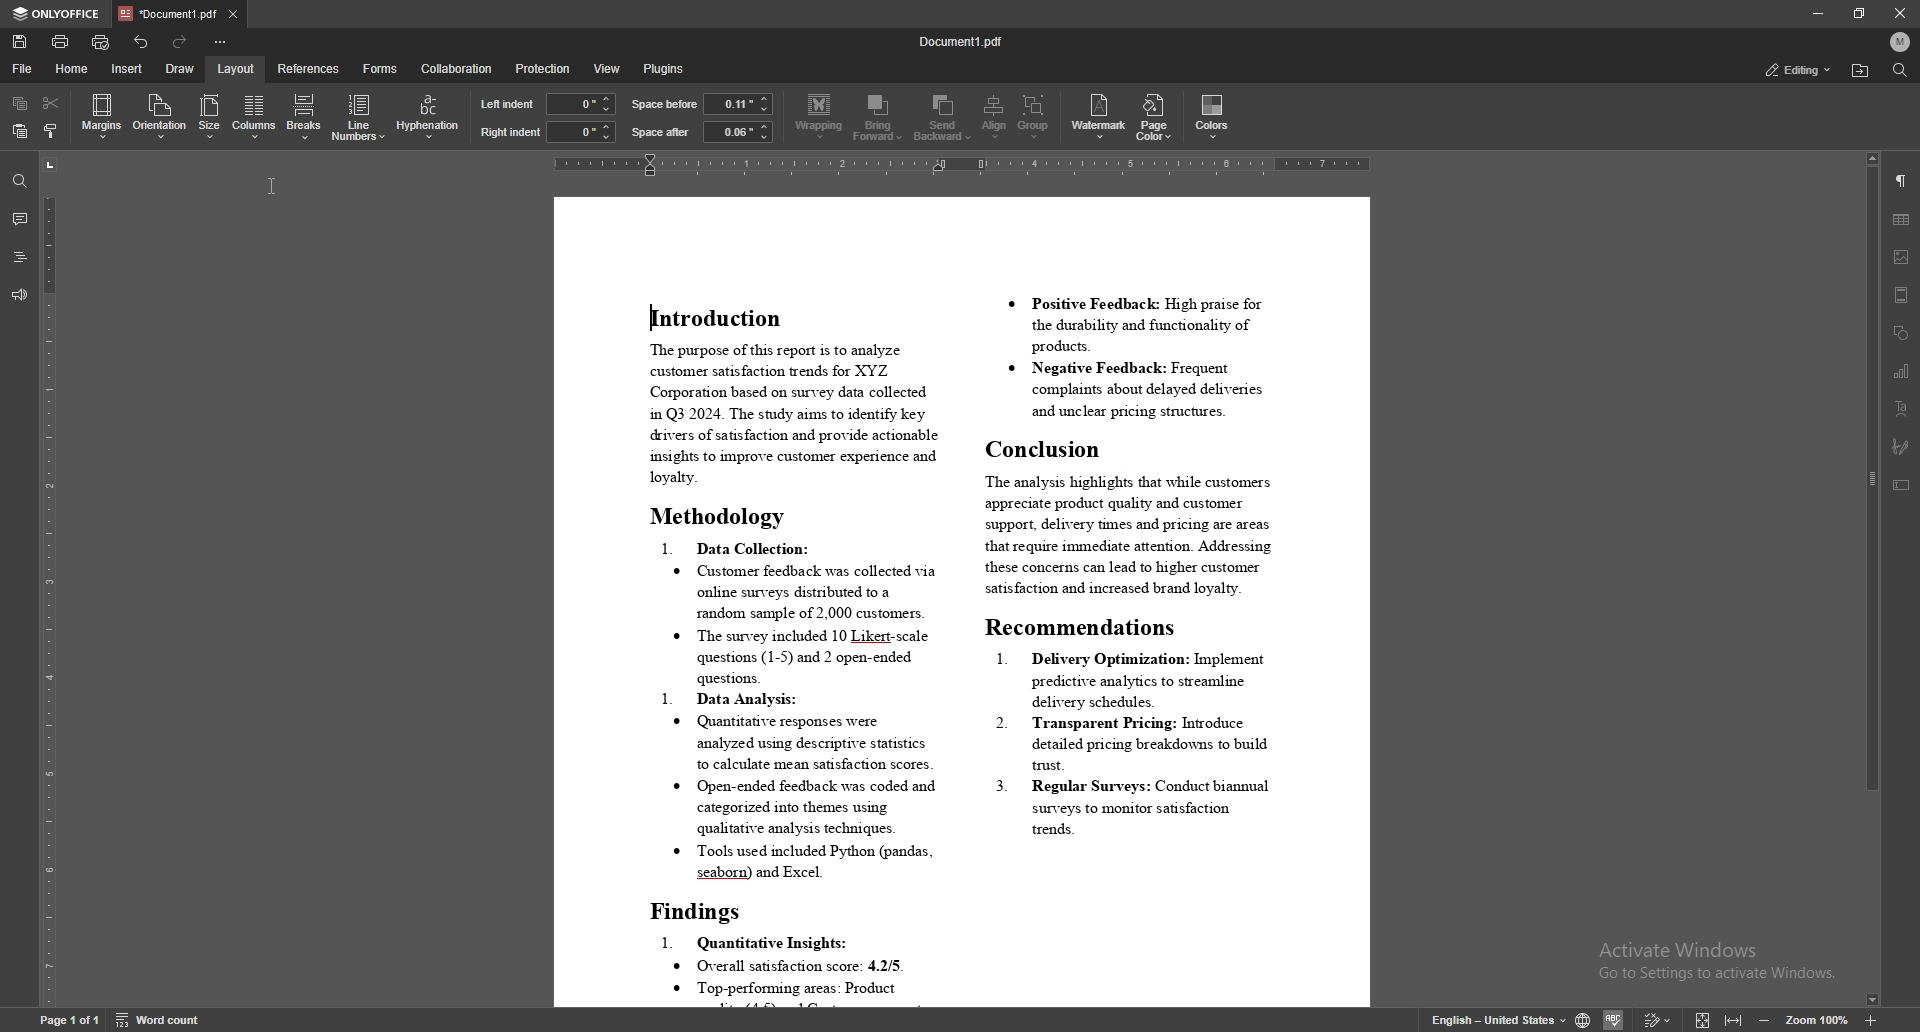 Image resolution: width=1920 pixels, height=1032 pixels. What do you see at coordinates (254, 115) in the screenshot?
I see `columns` at bounding box center [254, 115].